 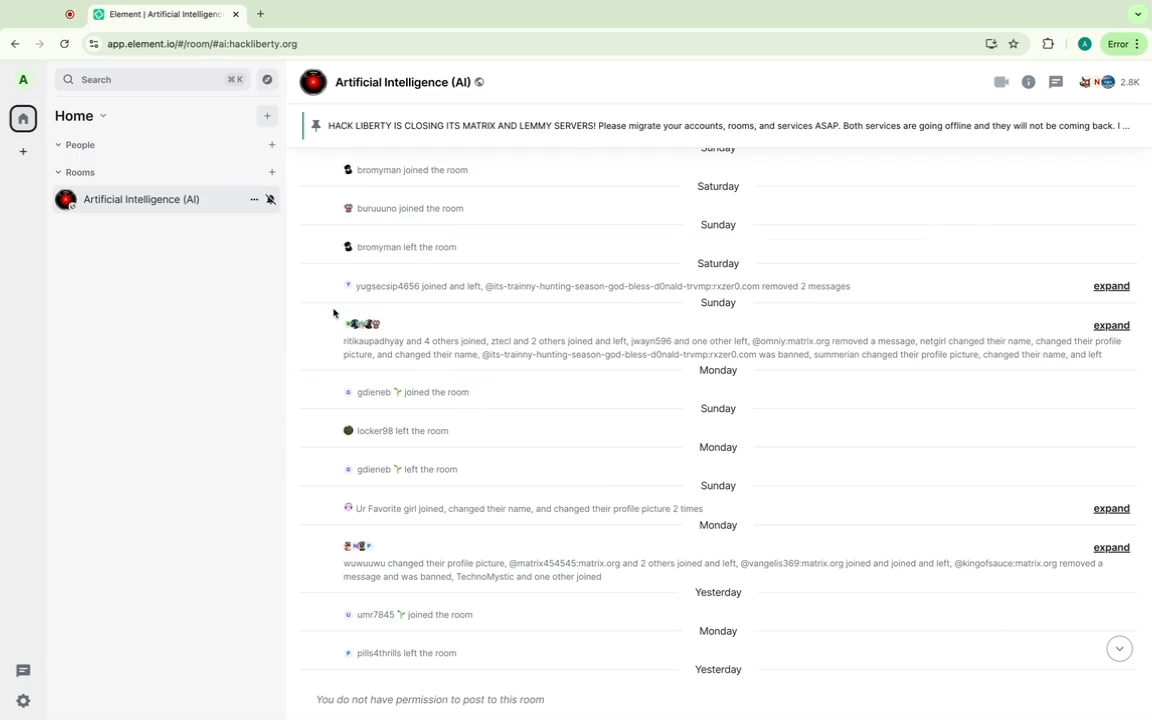 What do you see at coordinates (1030, 82) in the screenshot?
I see `Information` at bounding box center [1030, 82].